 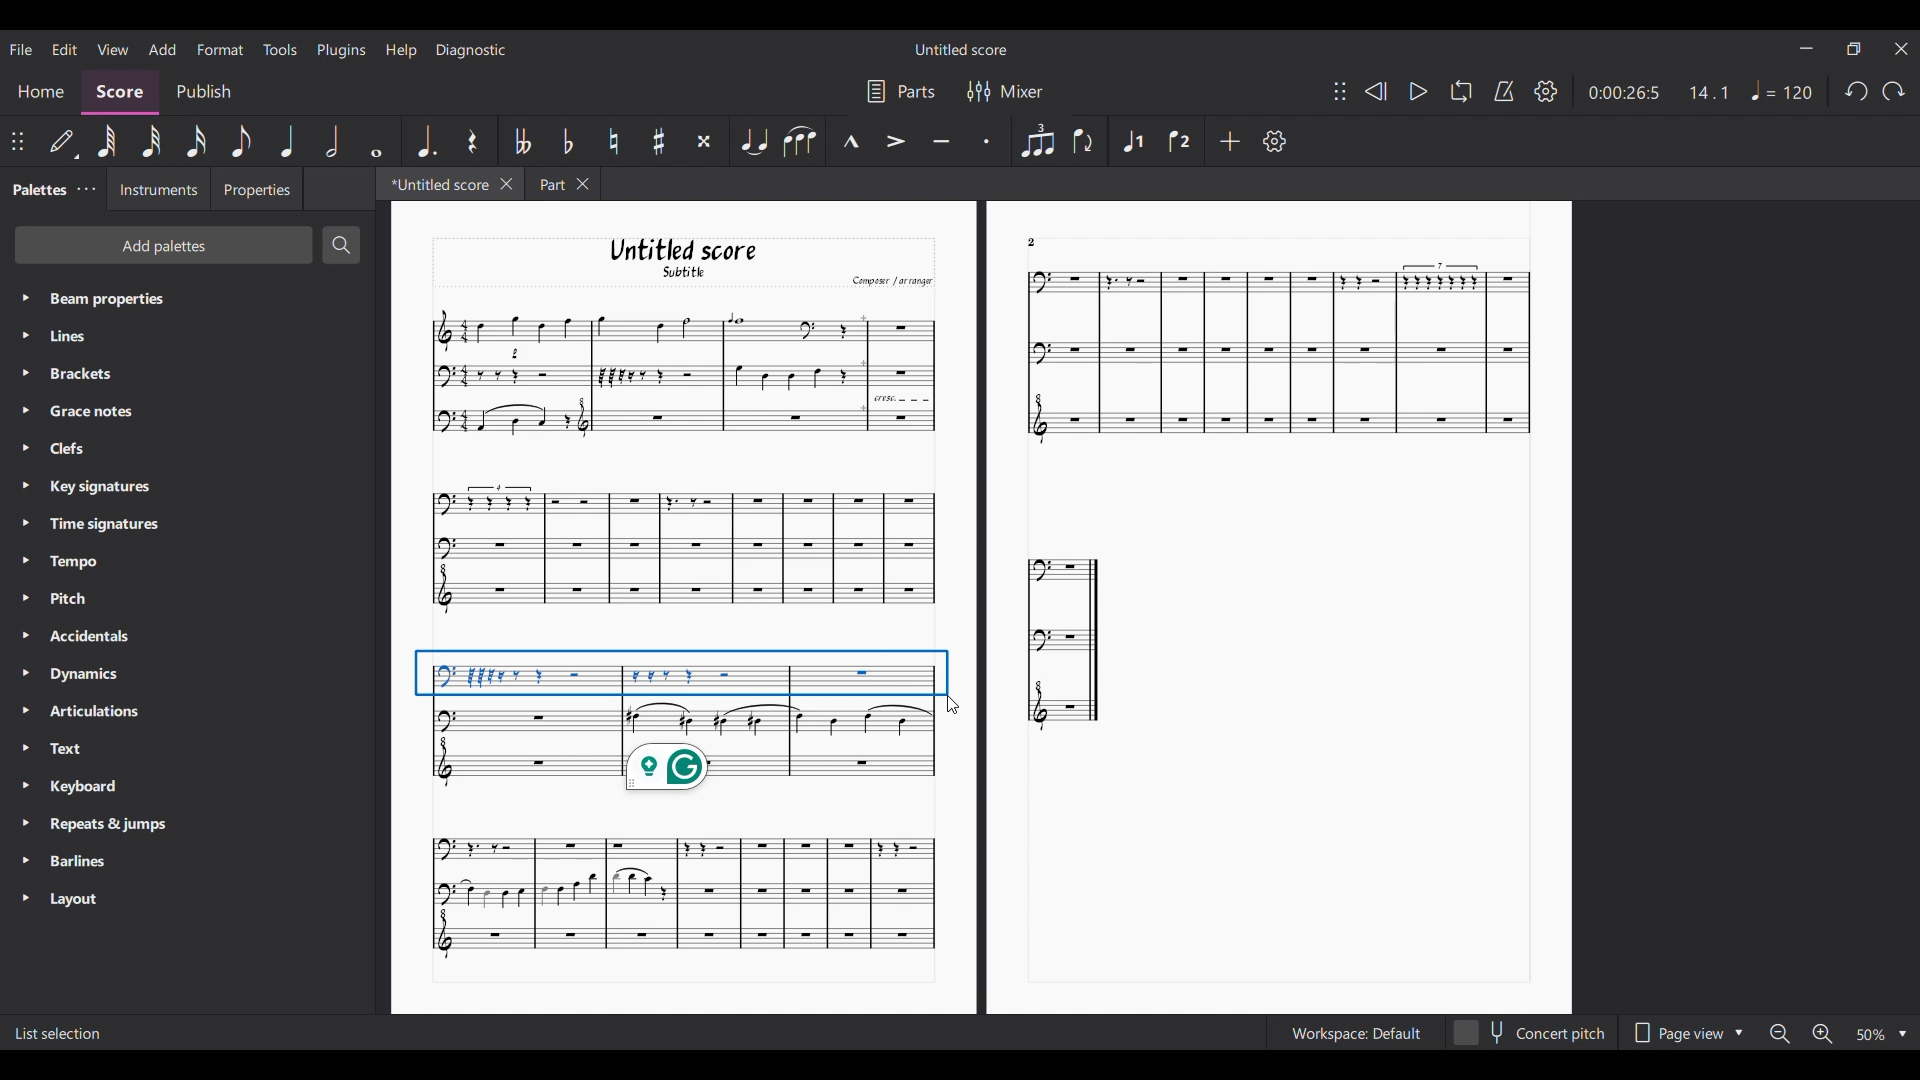 I want to click on > Tempo, so click(x=66, y=562).